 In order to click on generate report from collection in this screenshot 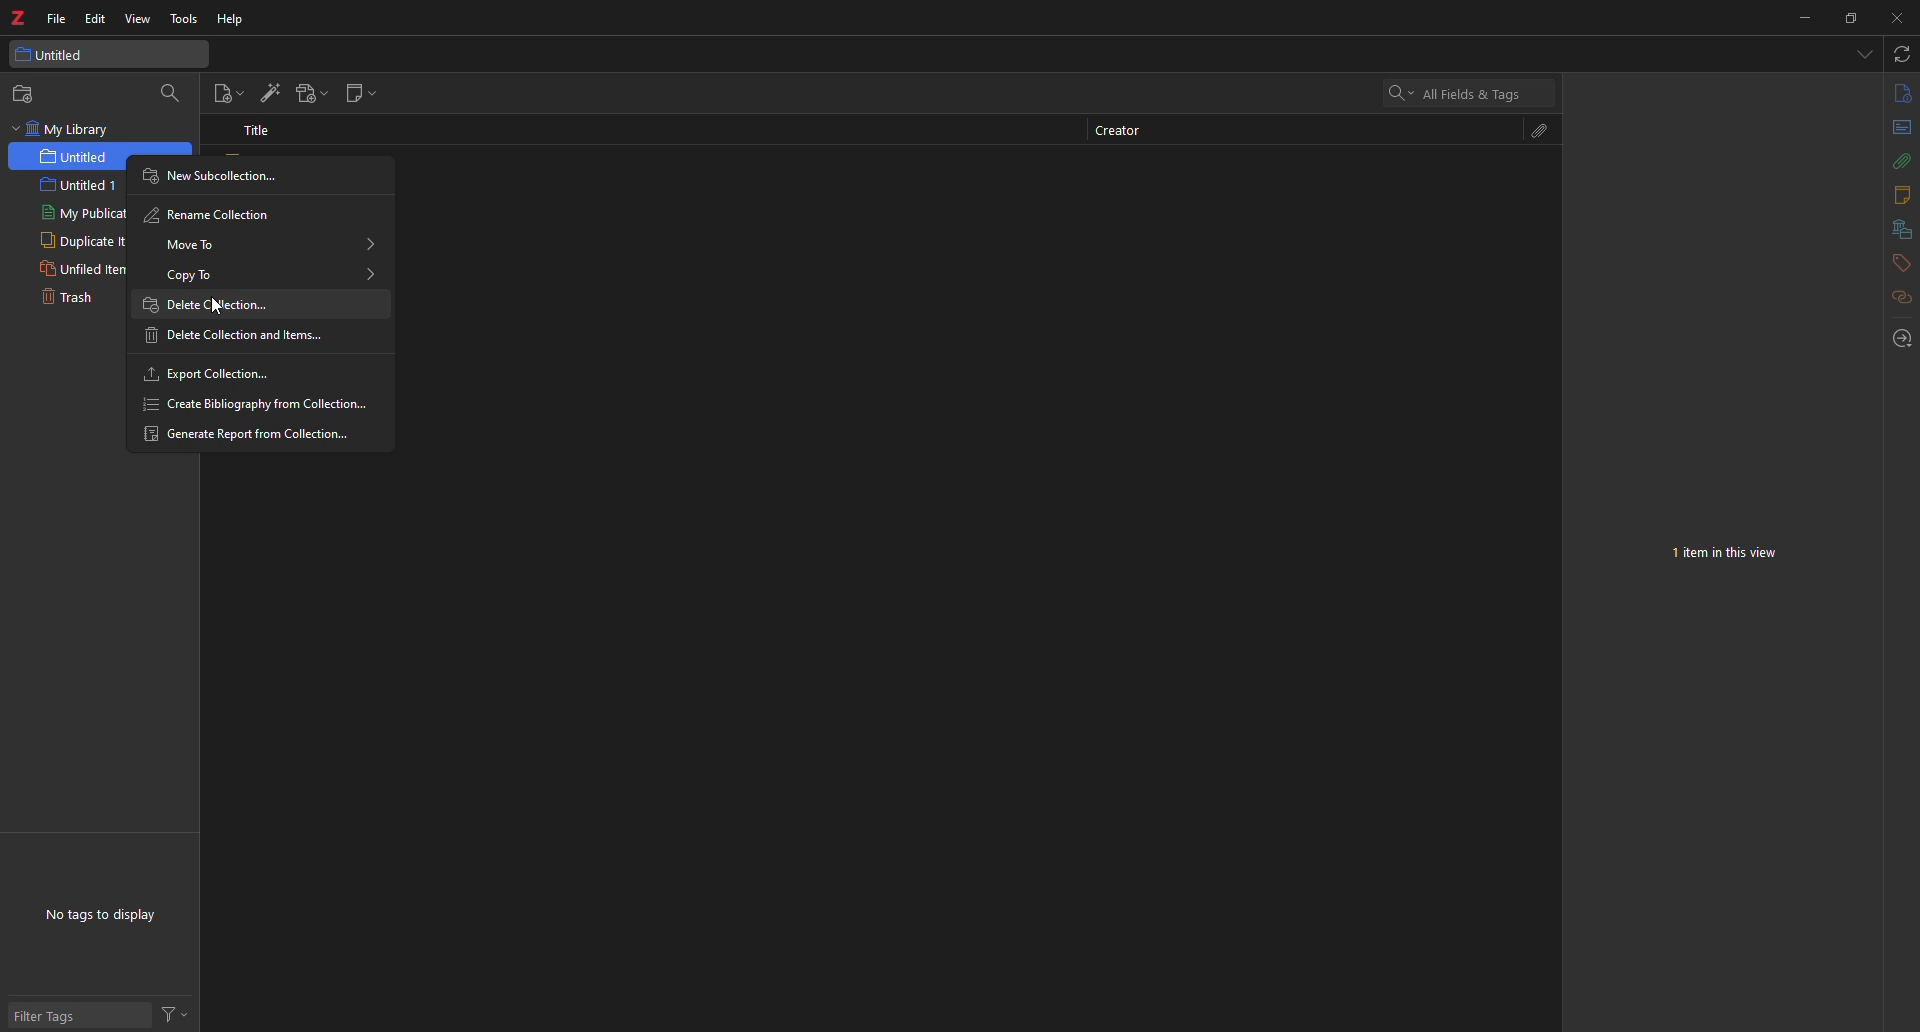, I will do `click(242, 437)`.